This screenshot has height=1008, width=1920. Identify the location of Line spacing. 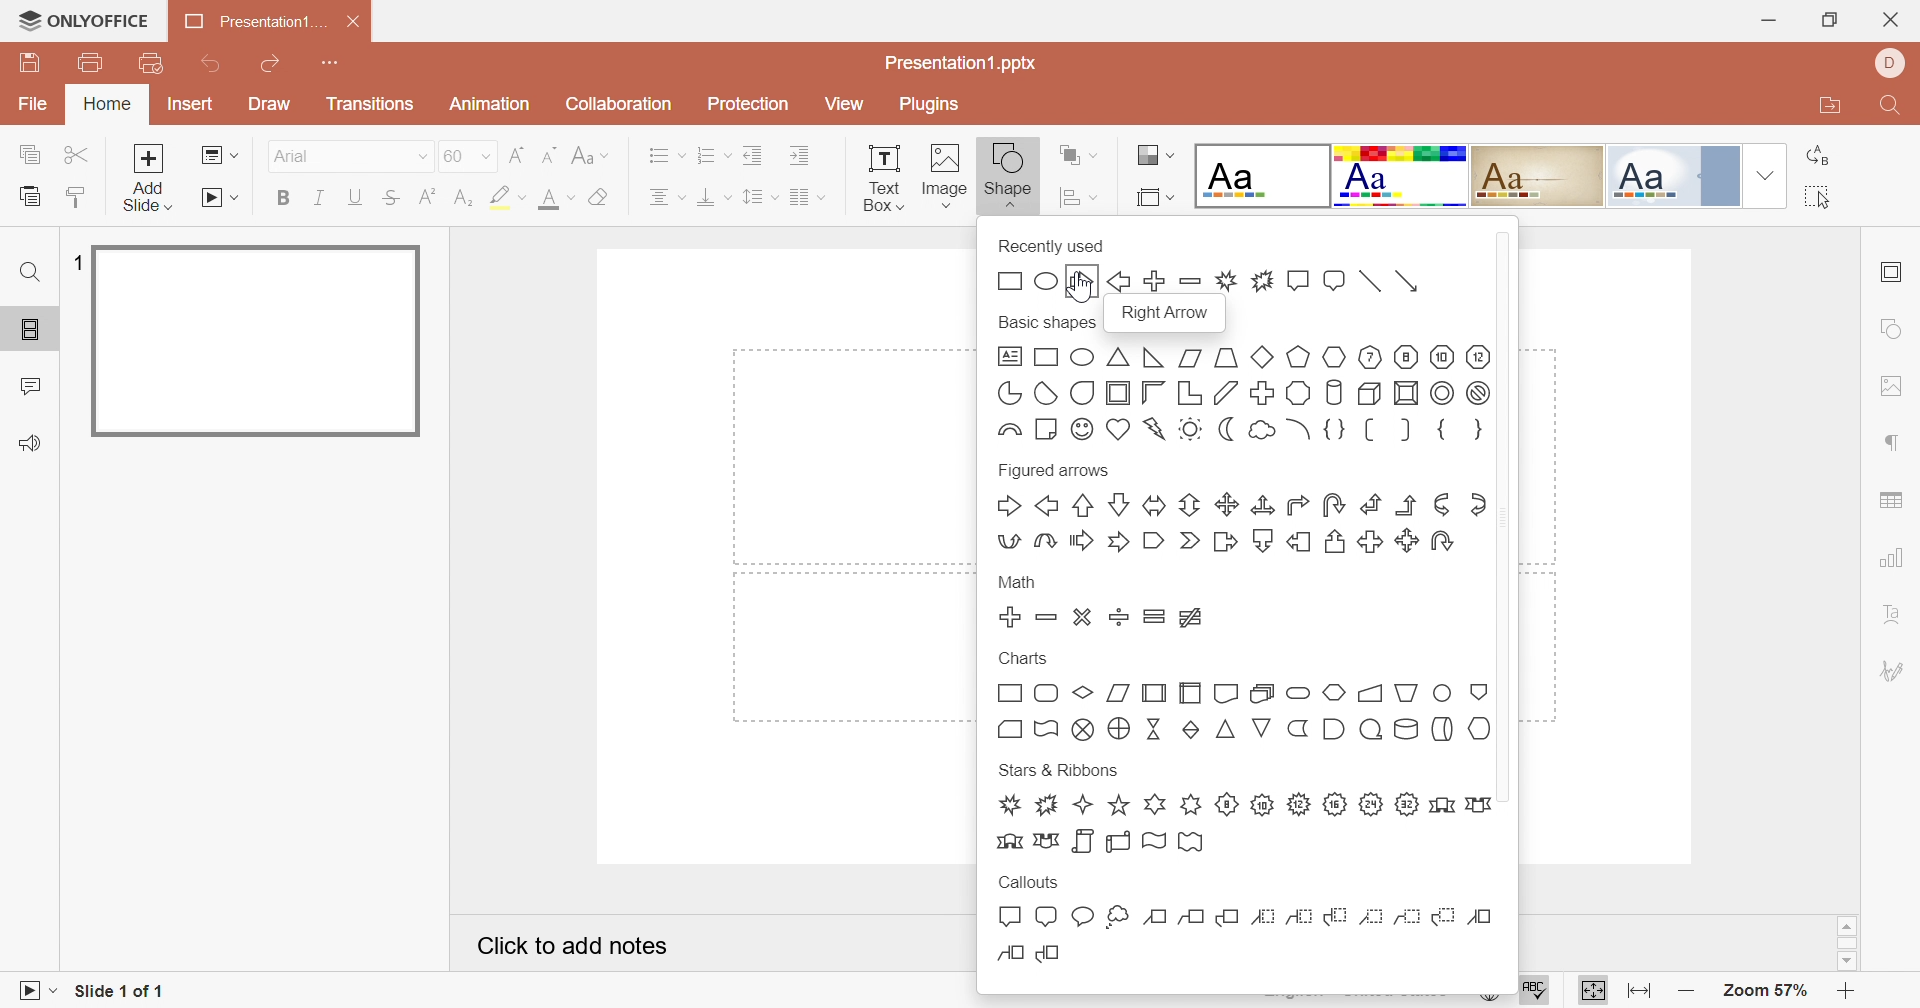
(761, 197).